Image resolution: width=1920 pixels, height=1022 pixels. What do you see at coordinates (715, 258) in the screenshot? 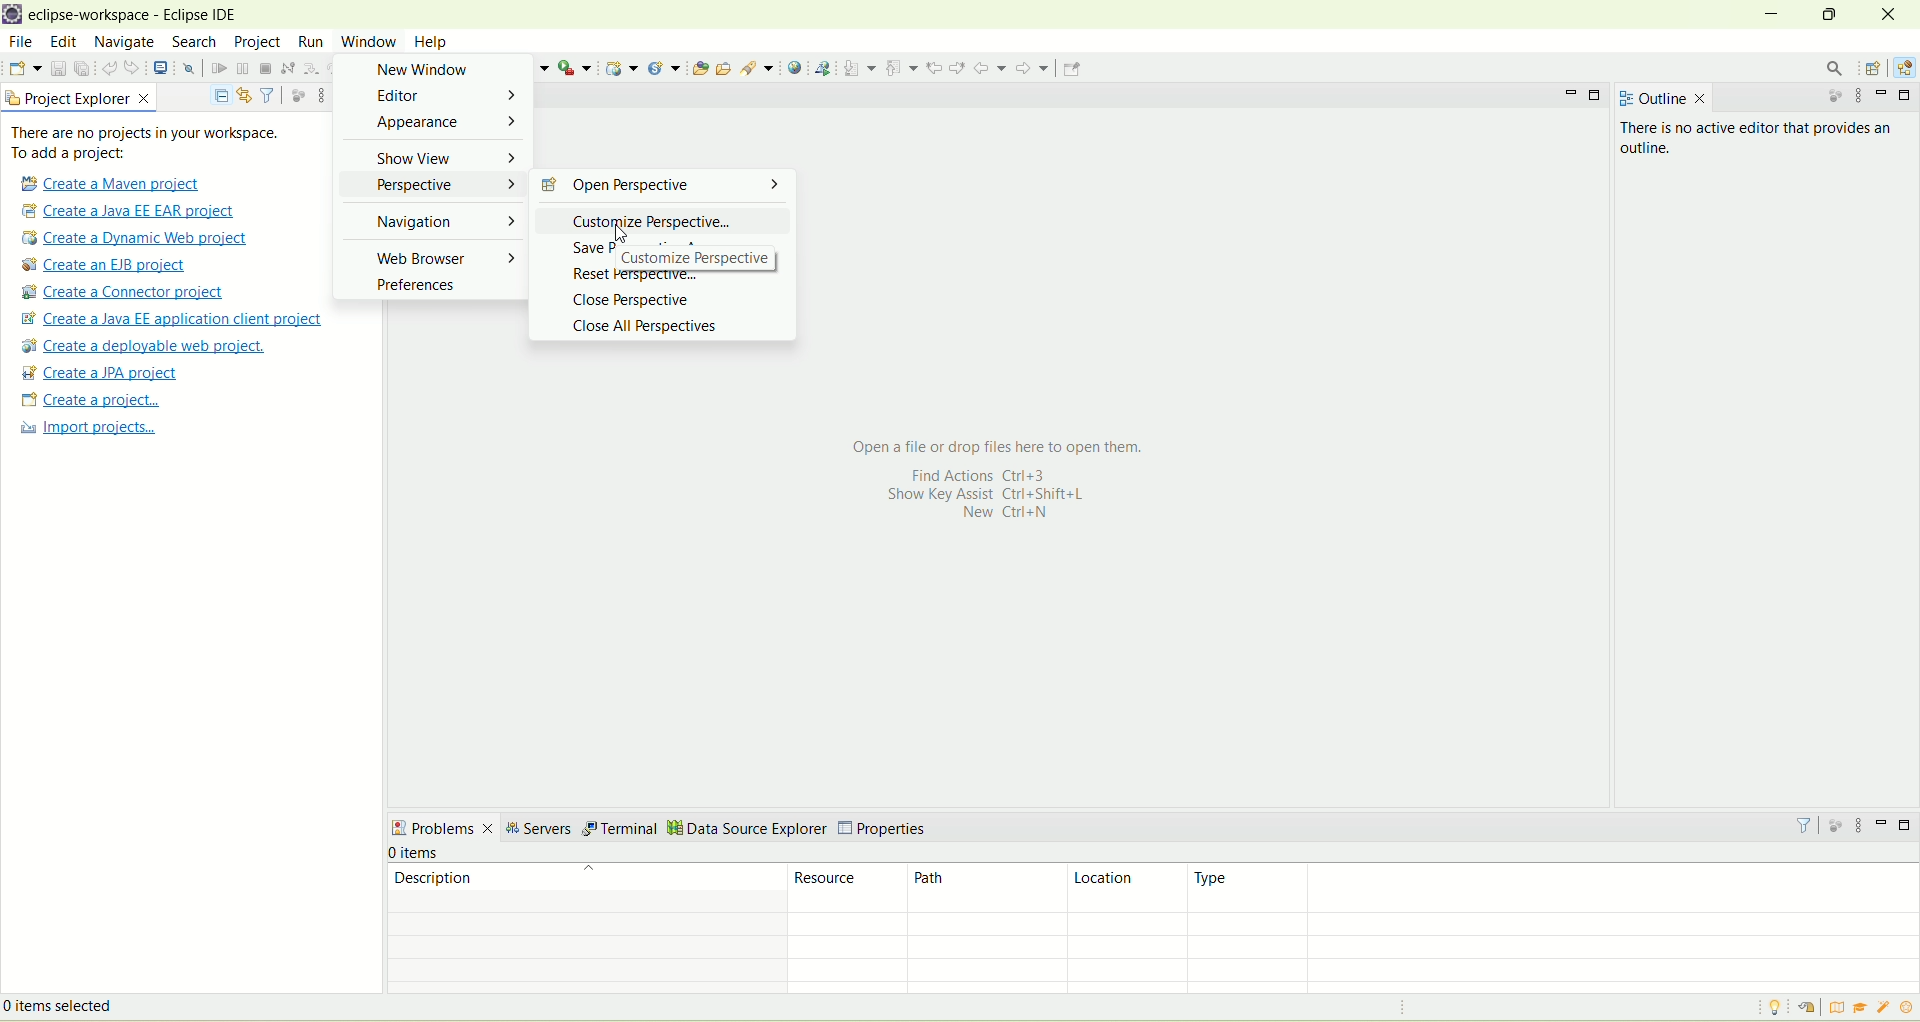
I see `customize perspective` at bounding box center [715, 258].